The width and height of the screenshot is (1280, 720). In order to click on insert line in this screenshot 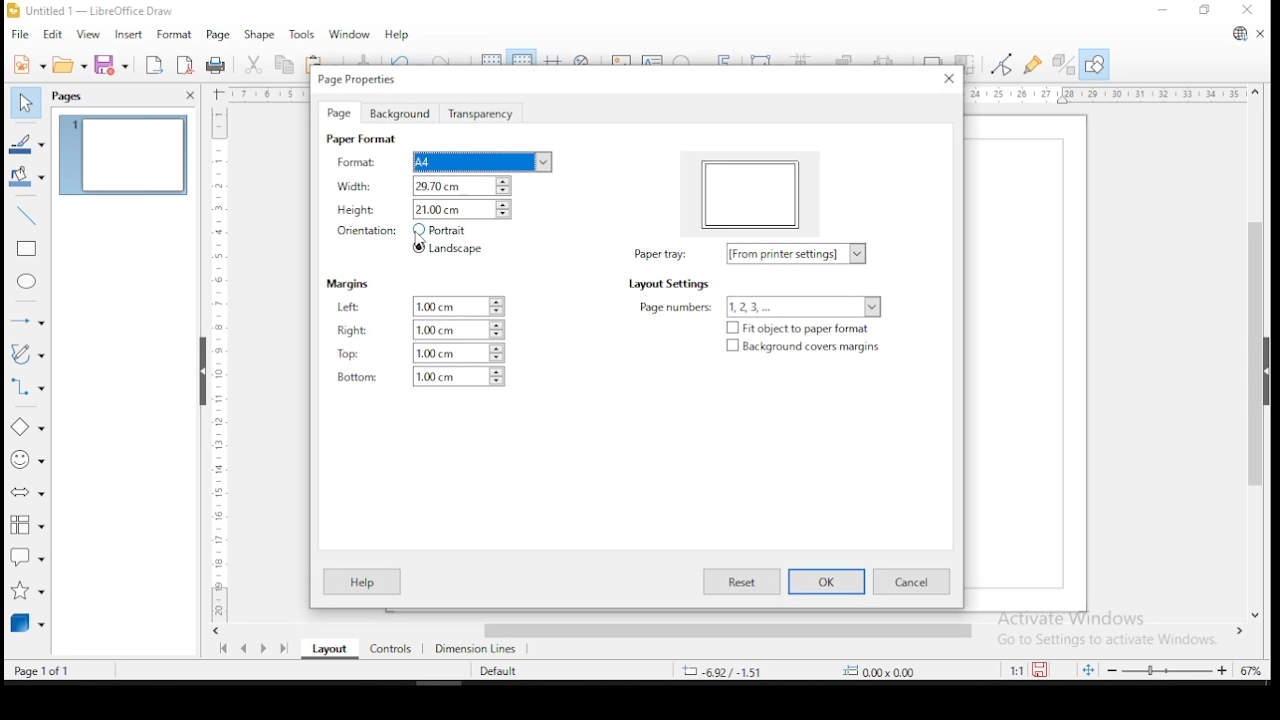, I will do `click(28, 216)`.